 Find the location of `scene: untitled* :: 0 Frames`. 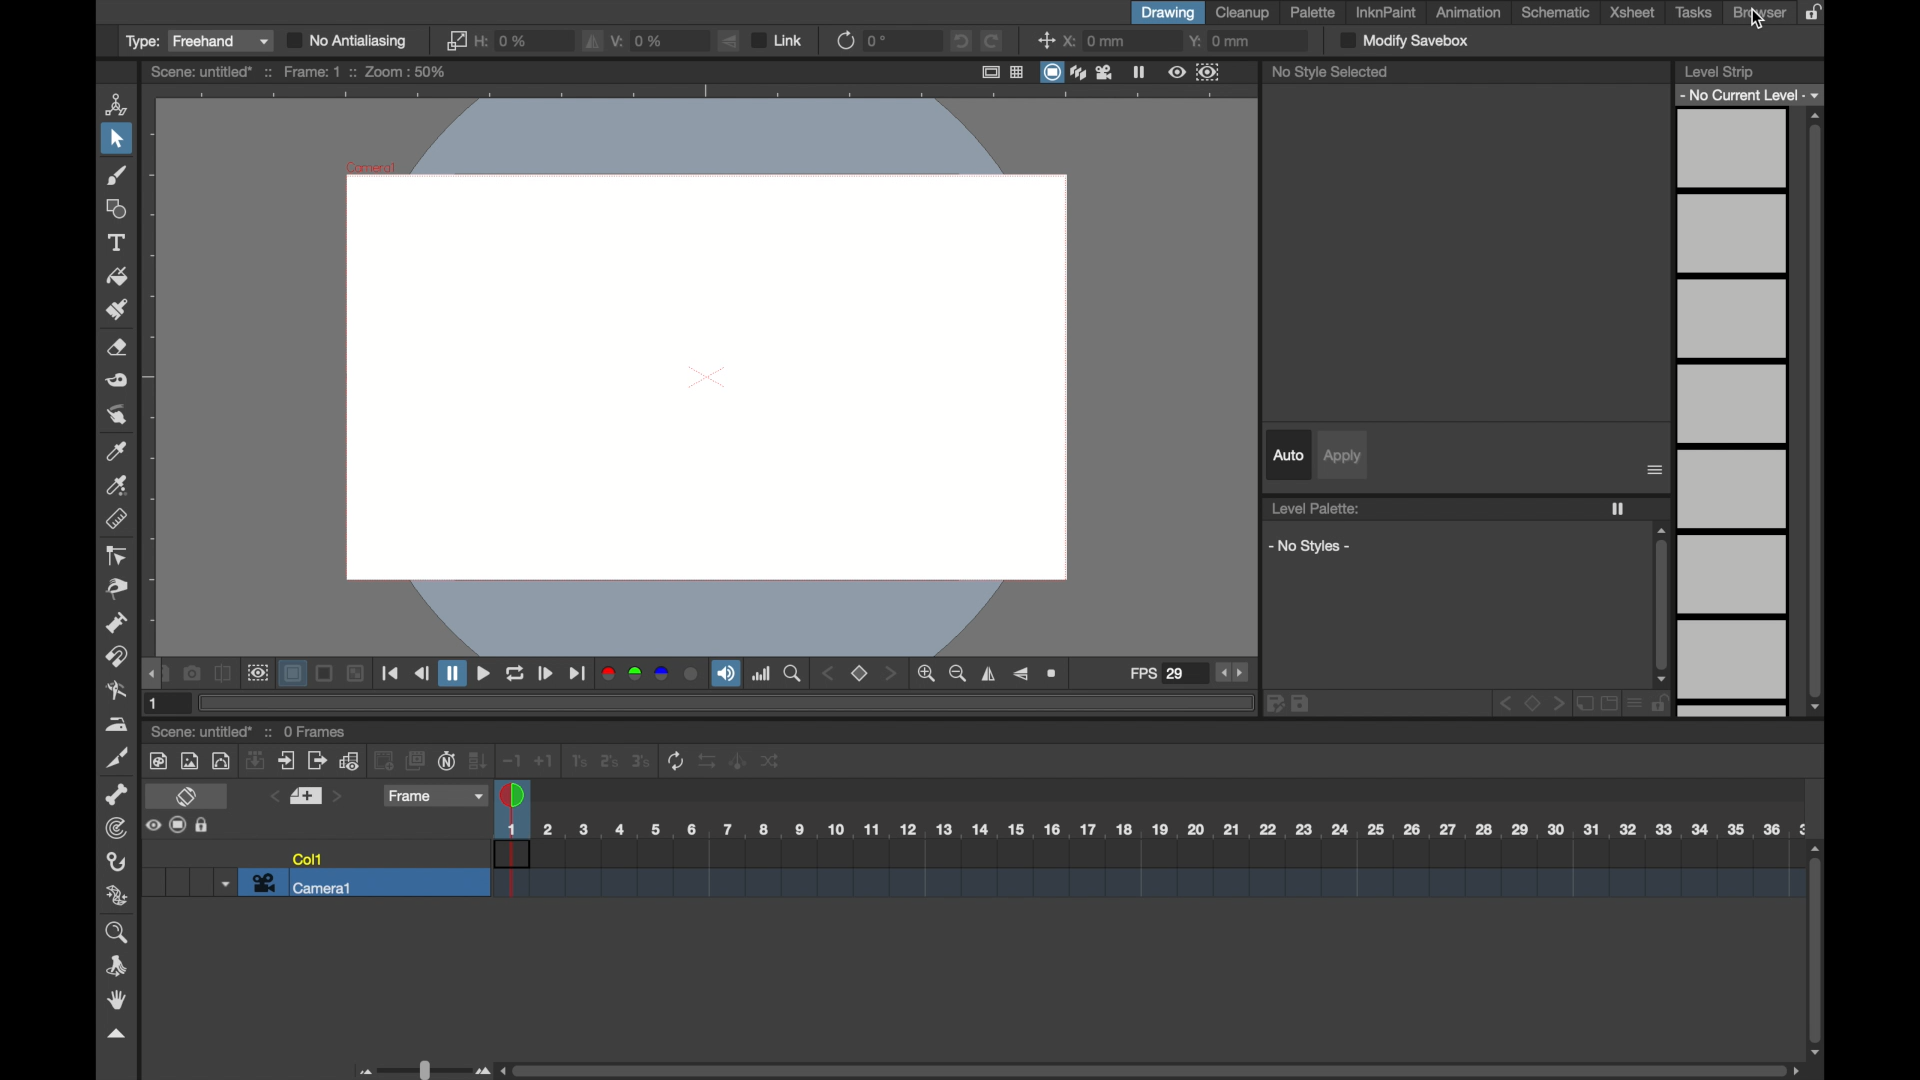

scene: untitled* :: 0 Frames is located at coordinates (252, 732).